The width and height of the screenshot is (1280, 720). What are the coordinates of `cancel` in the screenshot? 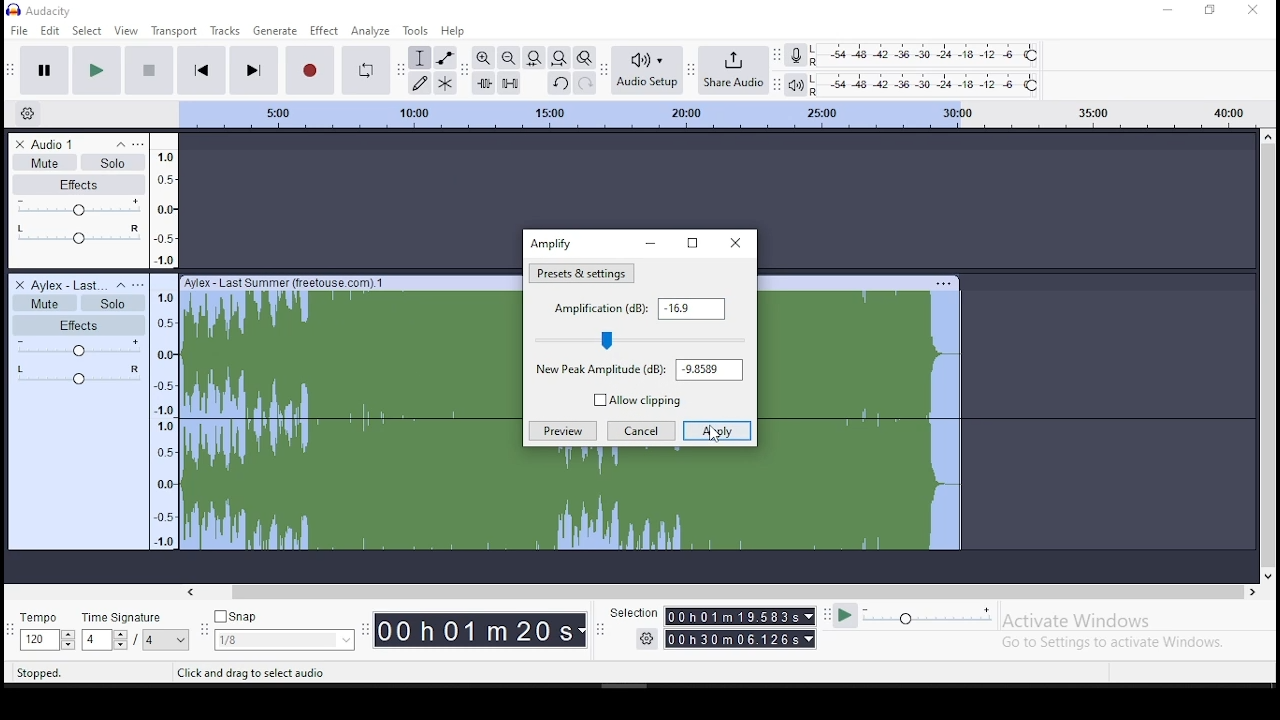 It's located at (641, 430).